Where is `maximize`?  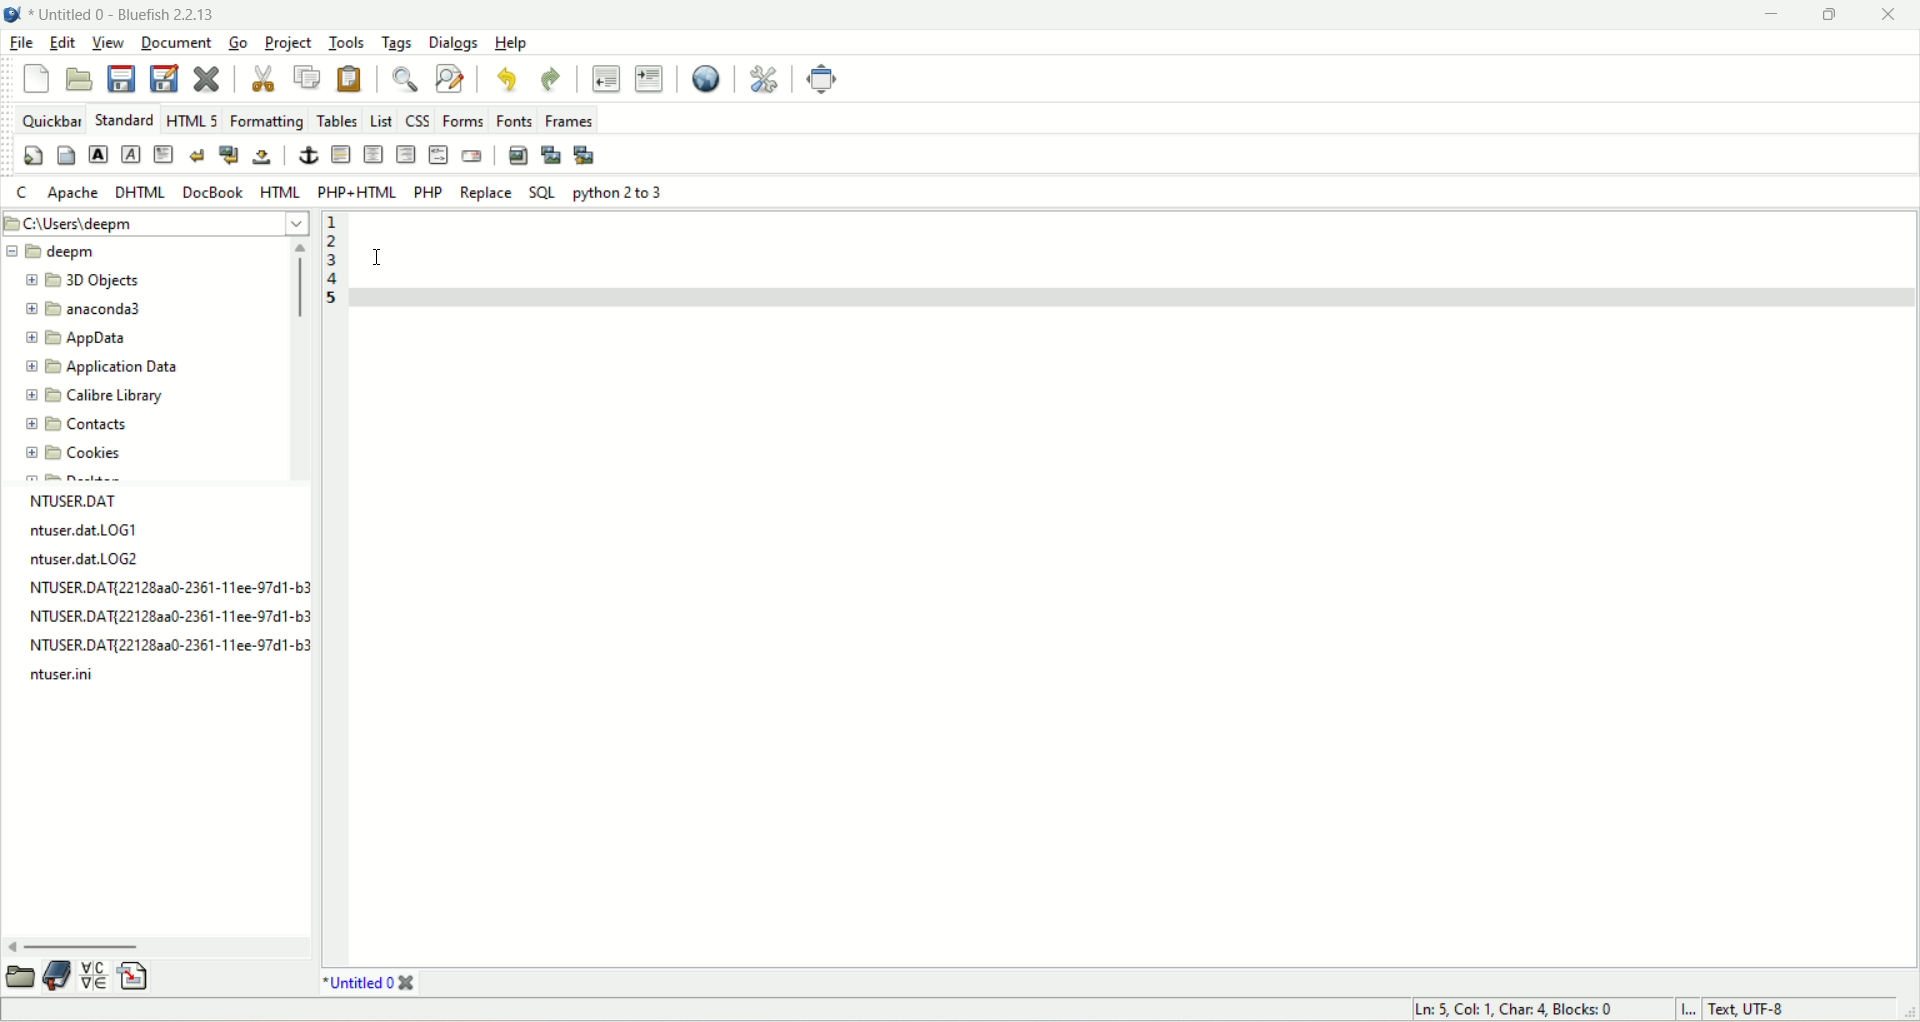 maximize is located at coordinates (1829, 15).